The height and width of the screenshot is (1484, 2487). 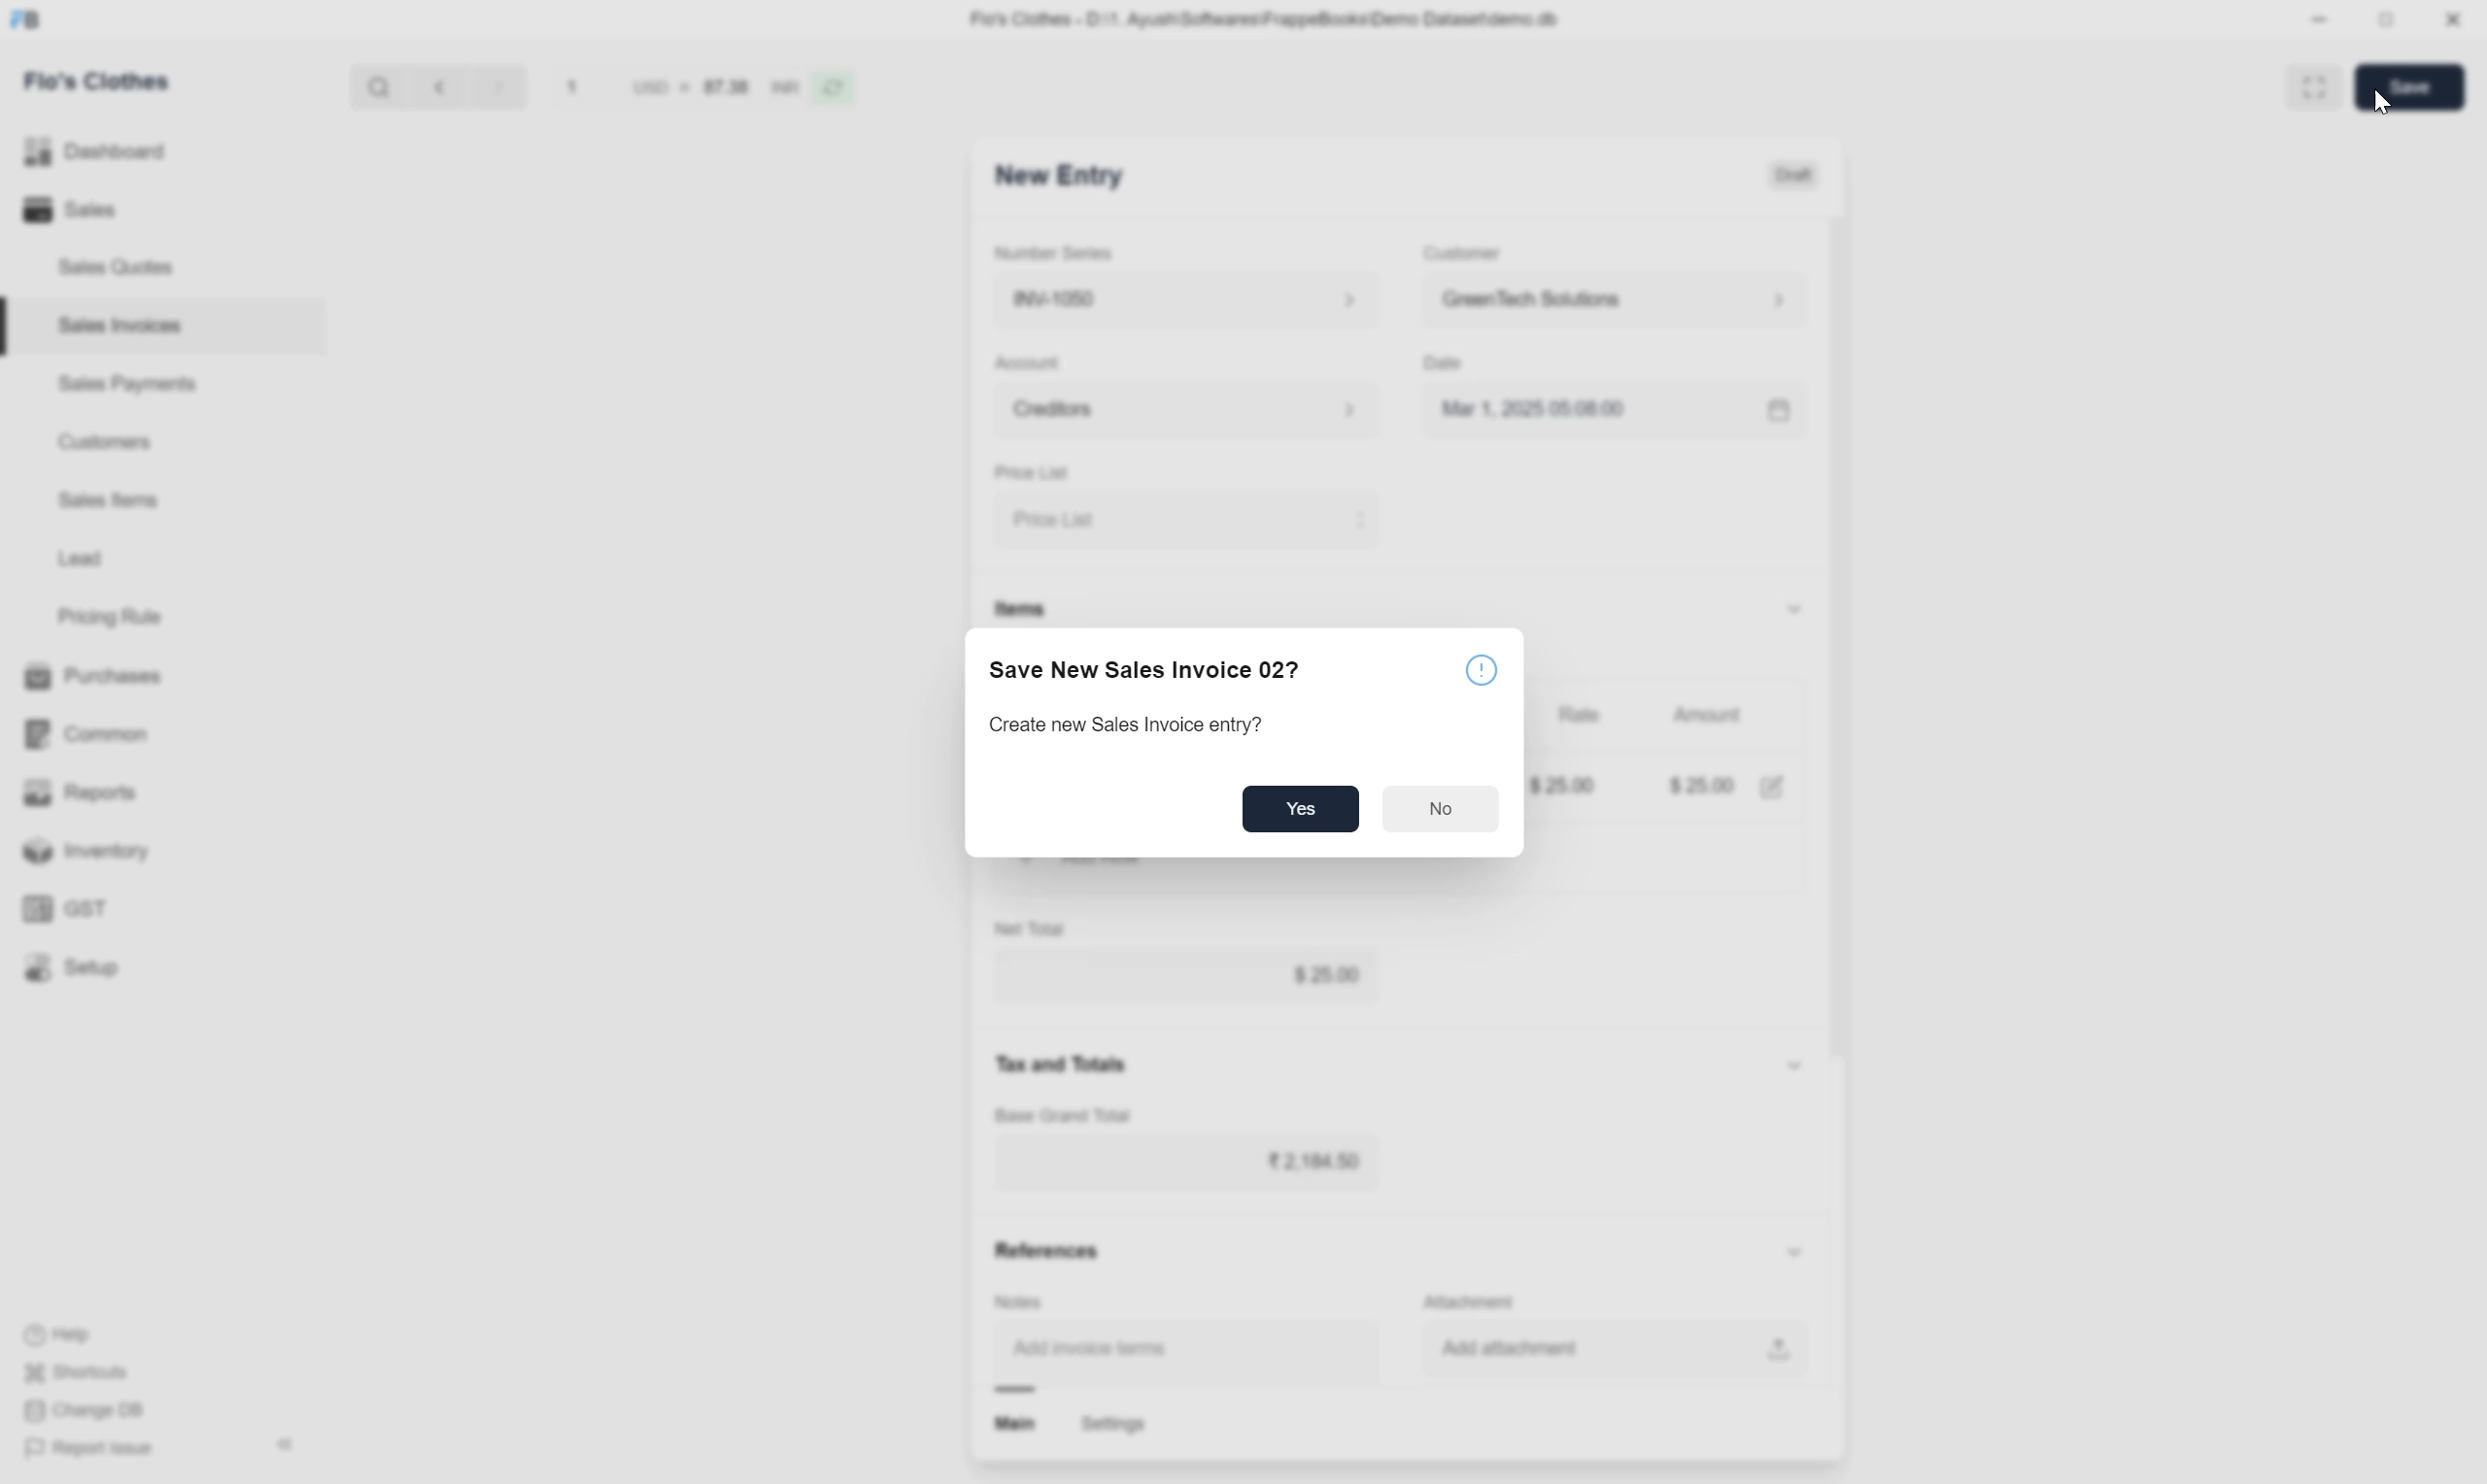 I want to click on show or hide items, so click(x=1794, y=604).